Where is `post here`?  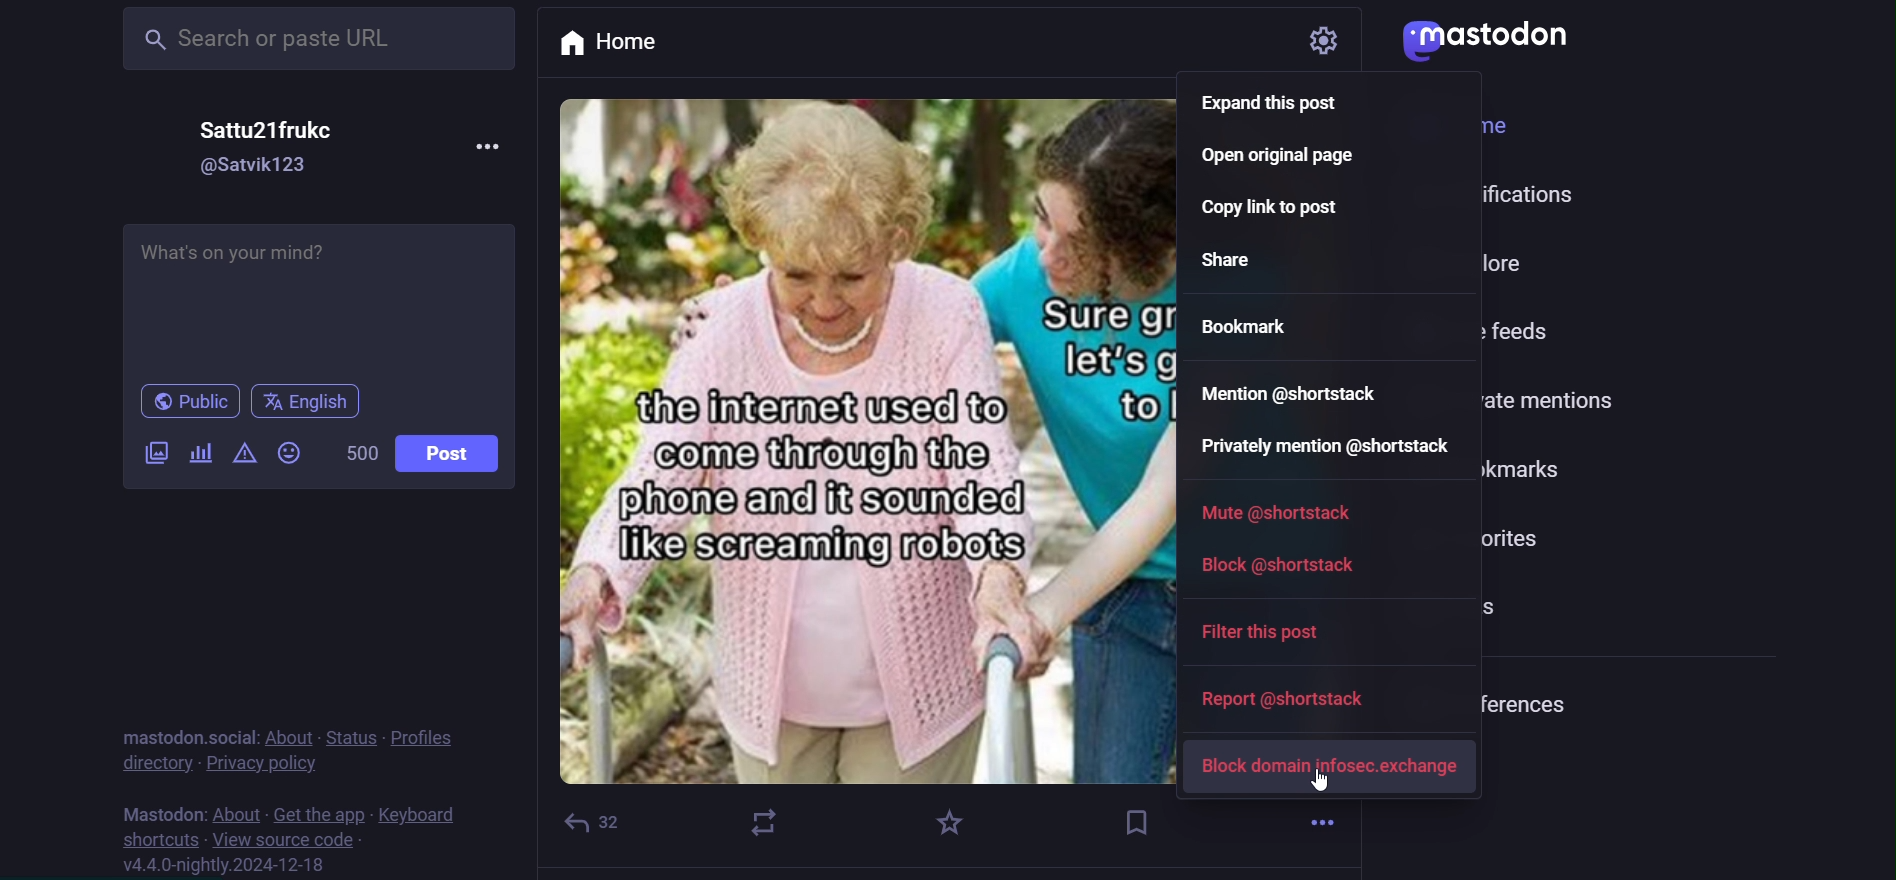 post here is located at coordinates (319, 297).